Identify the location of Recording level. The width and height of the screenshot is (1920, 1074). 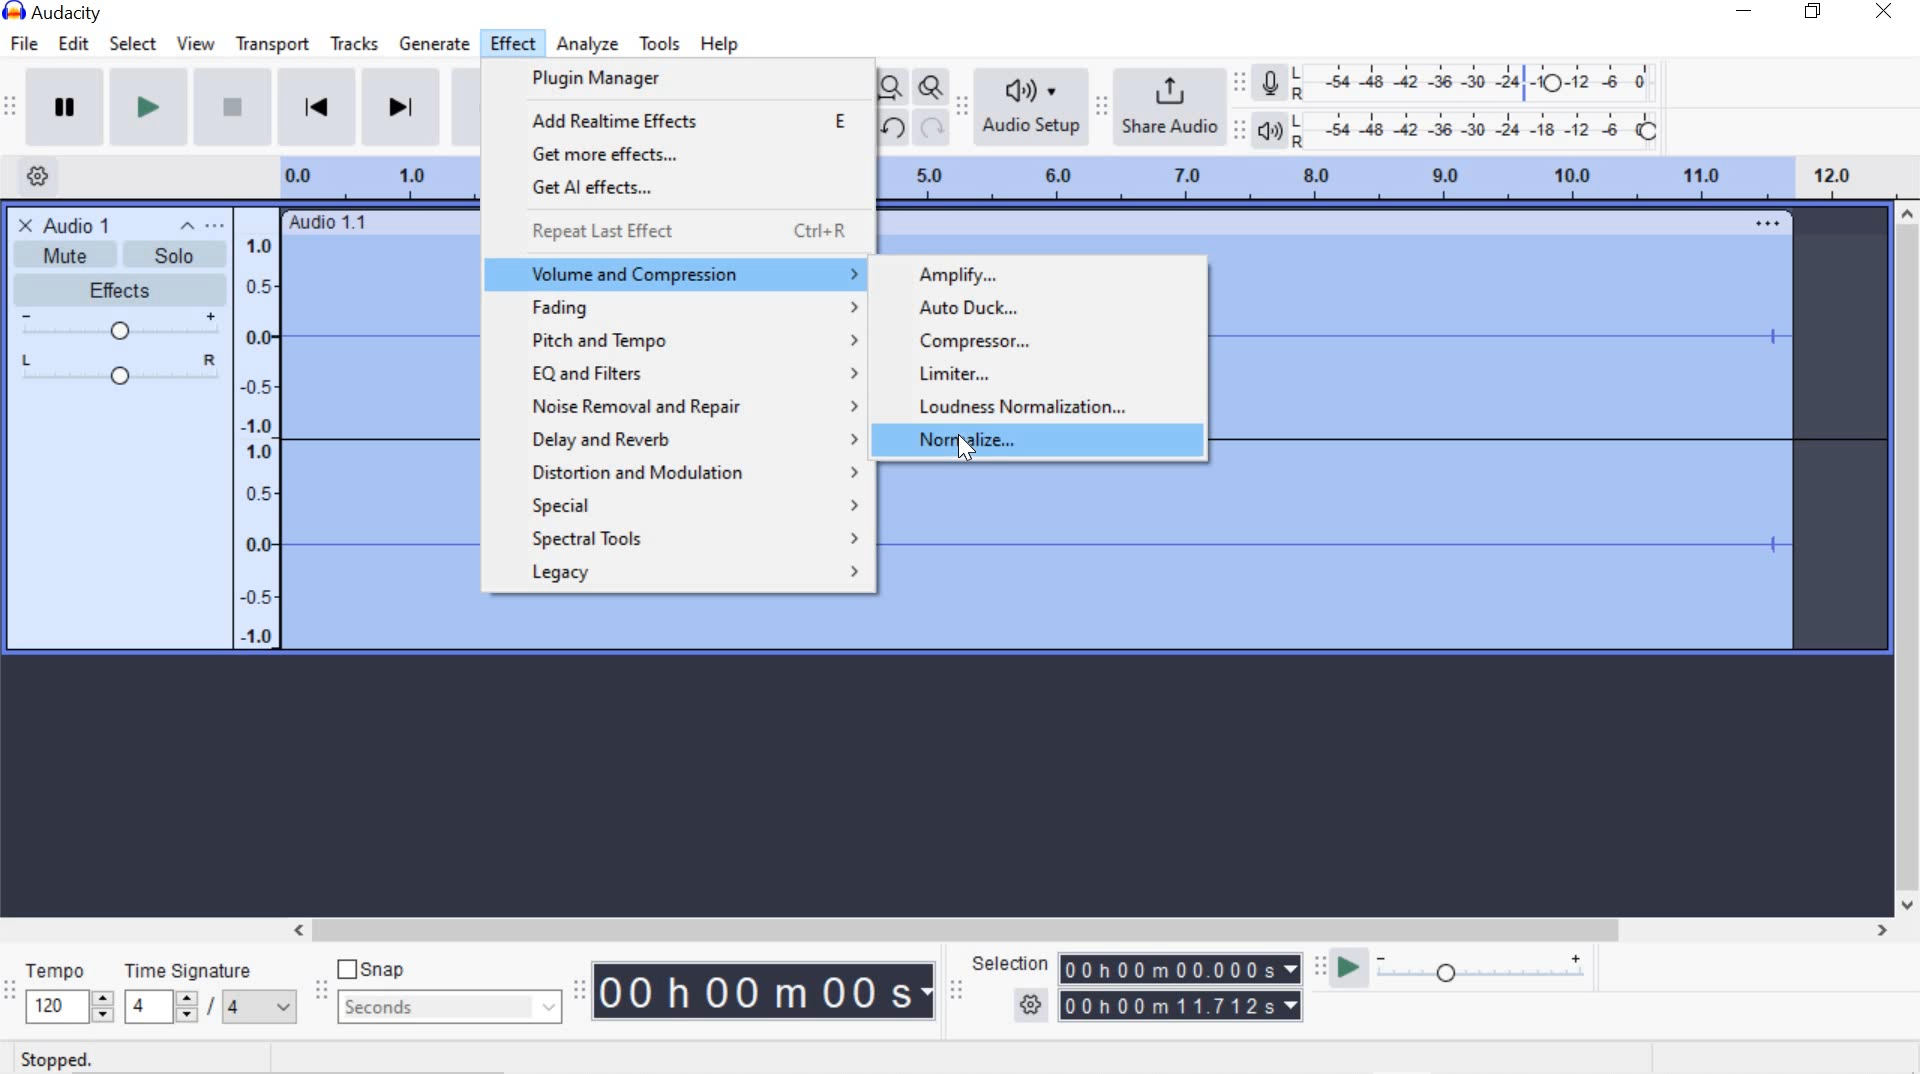
(1483, 78).